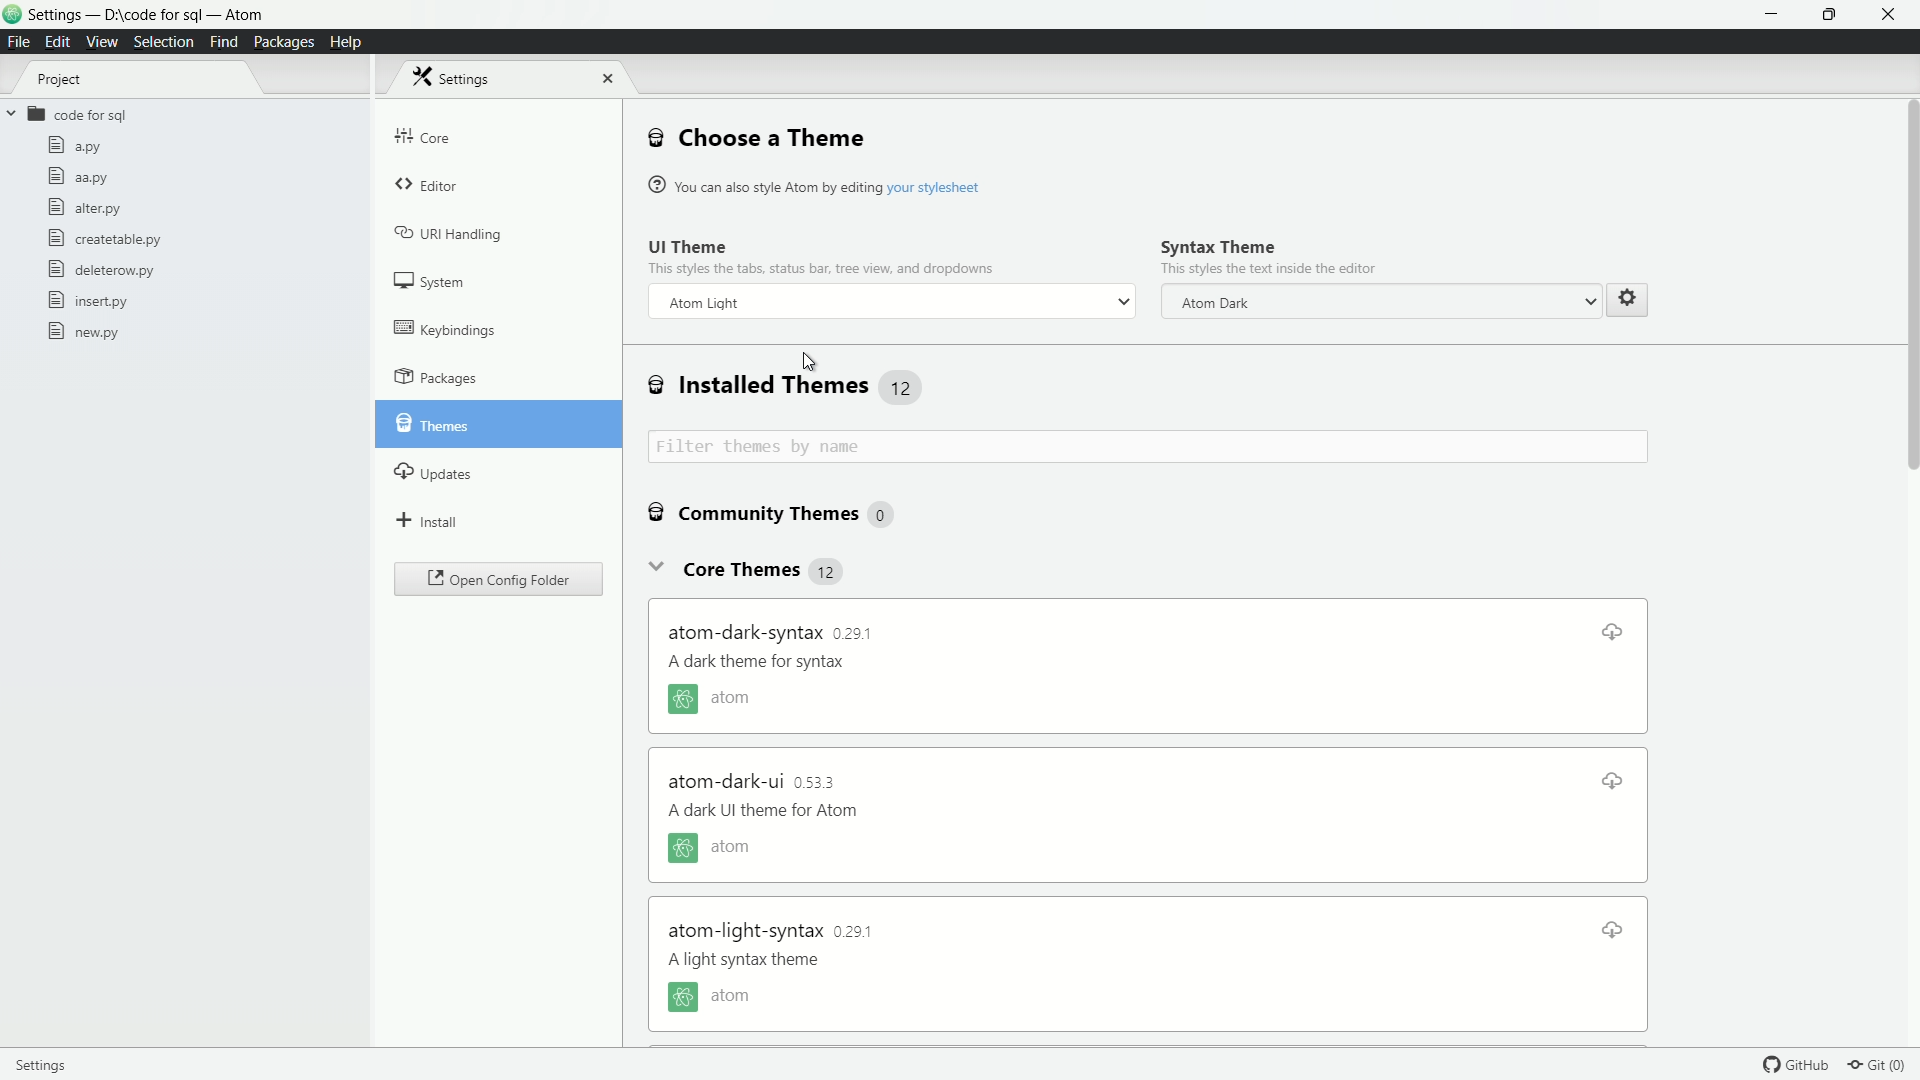  Describe the element at coordinates (778, 515) in the screenshot. I see `community theme` at that location.